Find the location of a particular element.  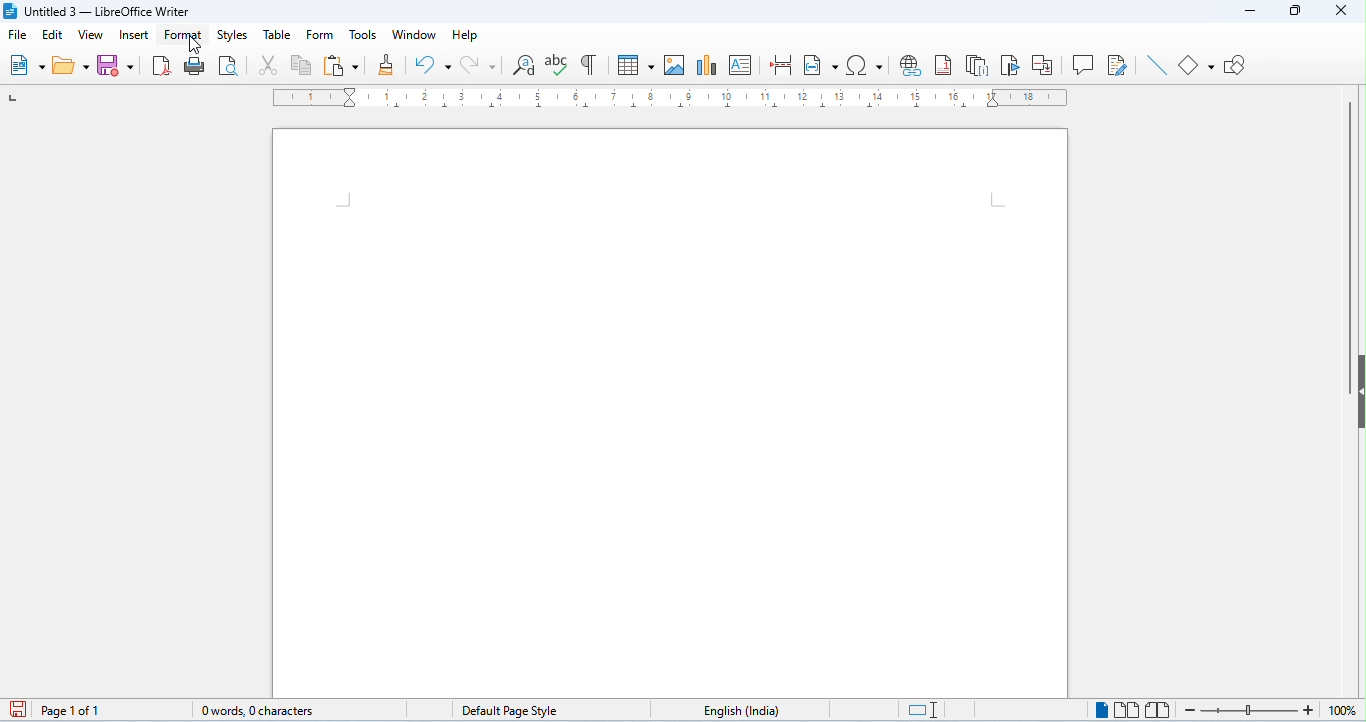

standard selection is located at coordinates (924, 711).